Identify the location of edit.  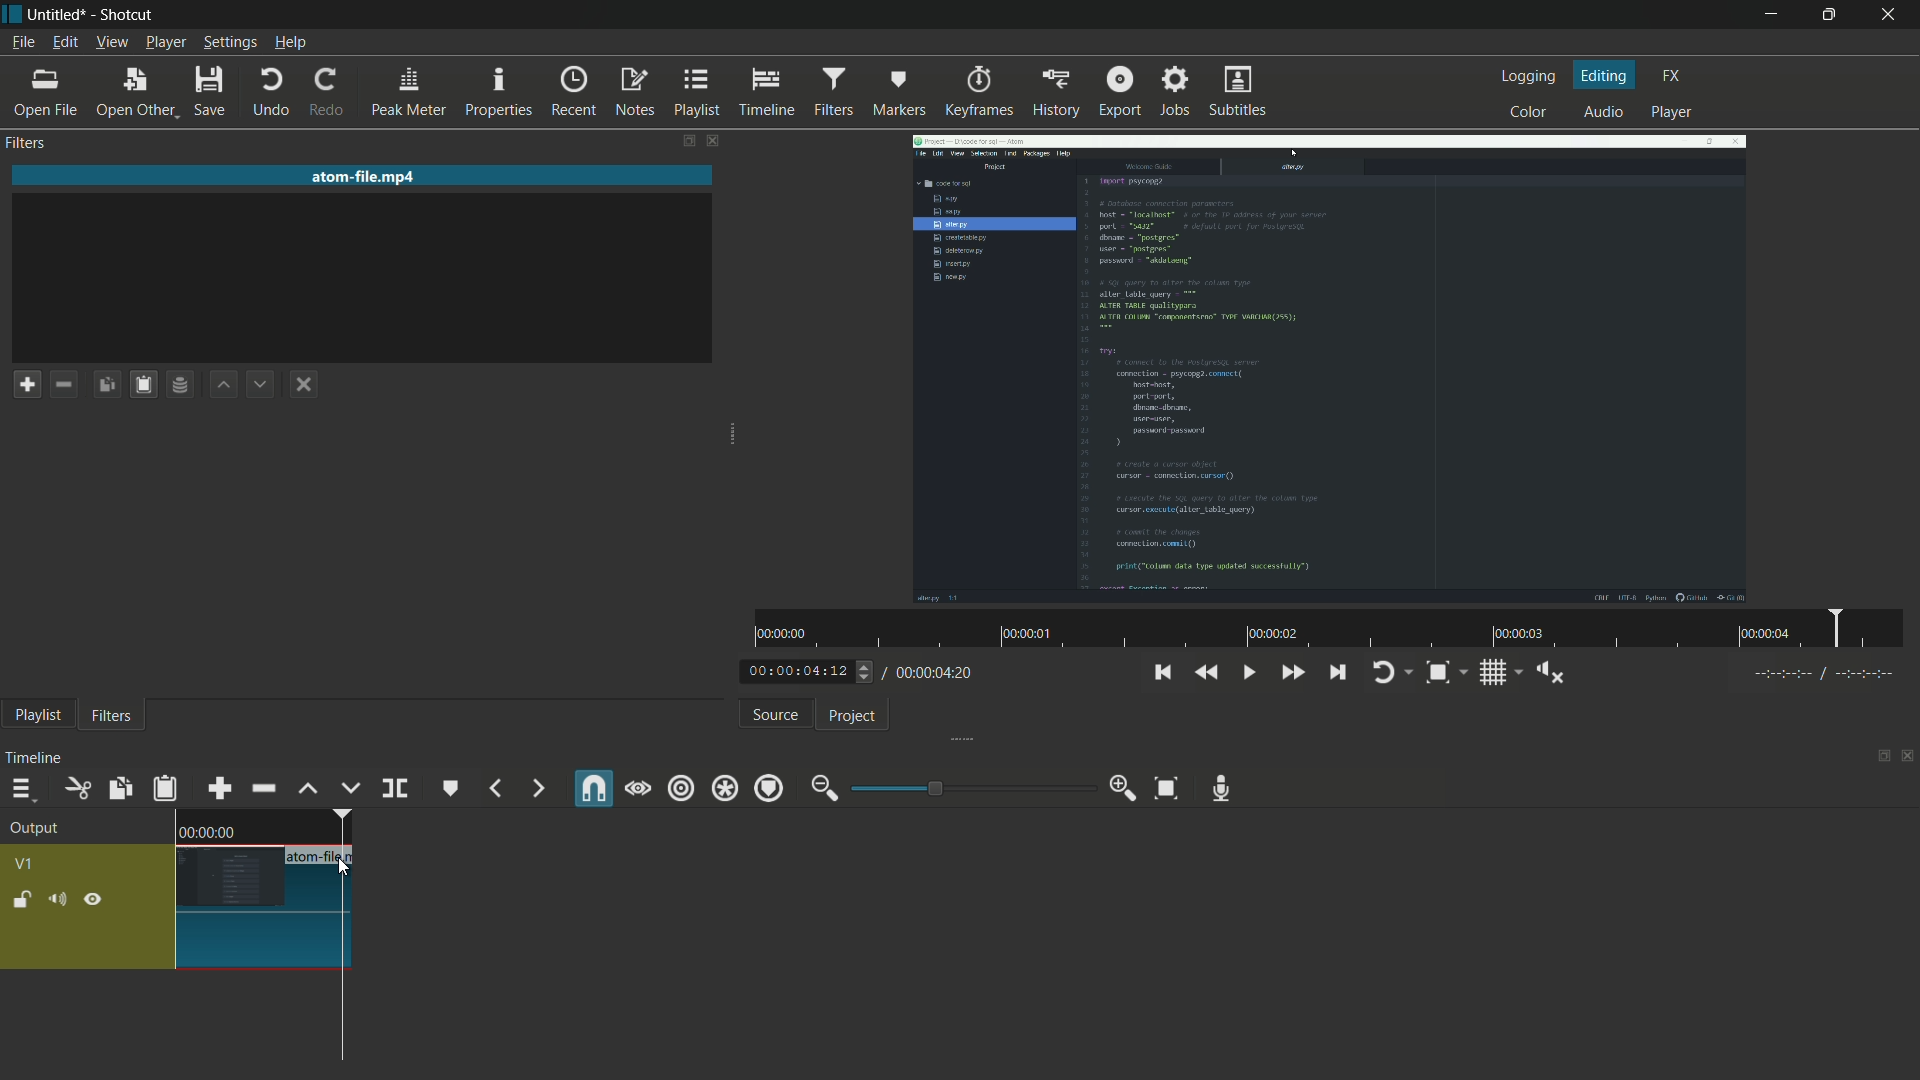
(332, 836).